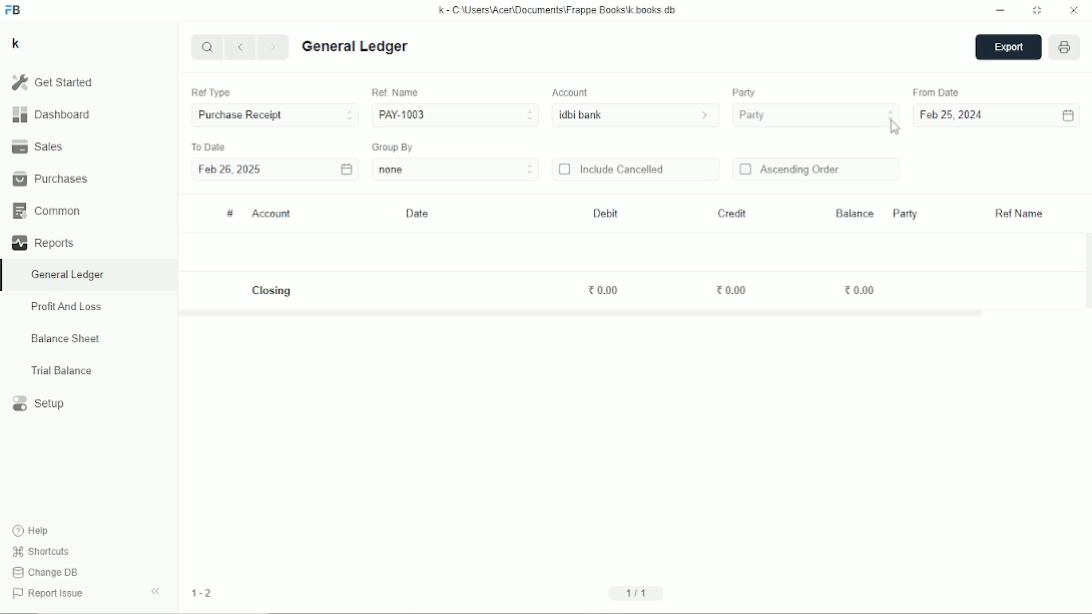 The image size is (1092, 614). Describe the element at coordinates (62, 371) in the screenshot. I see `Trial balance` at that location.